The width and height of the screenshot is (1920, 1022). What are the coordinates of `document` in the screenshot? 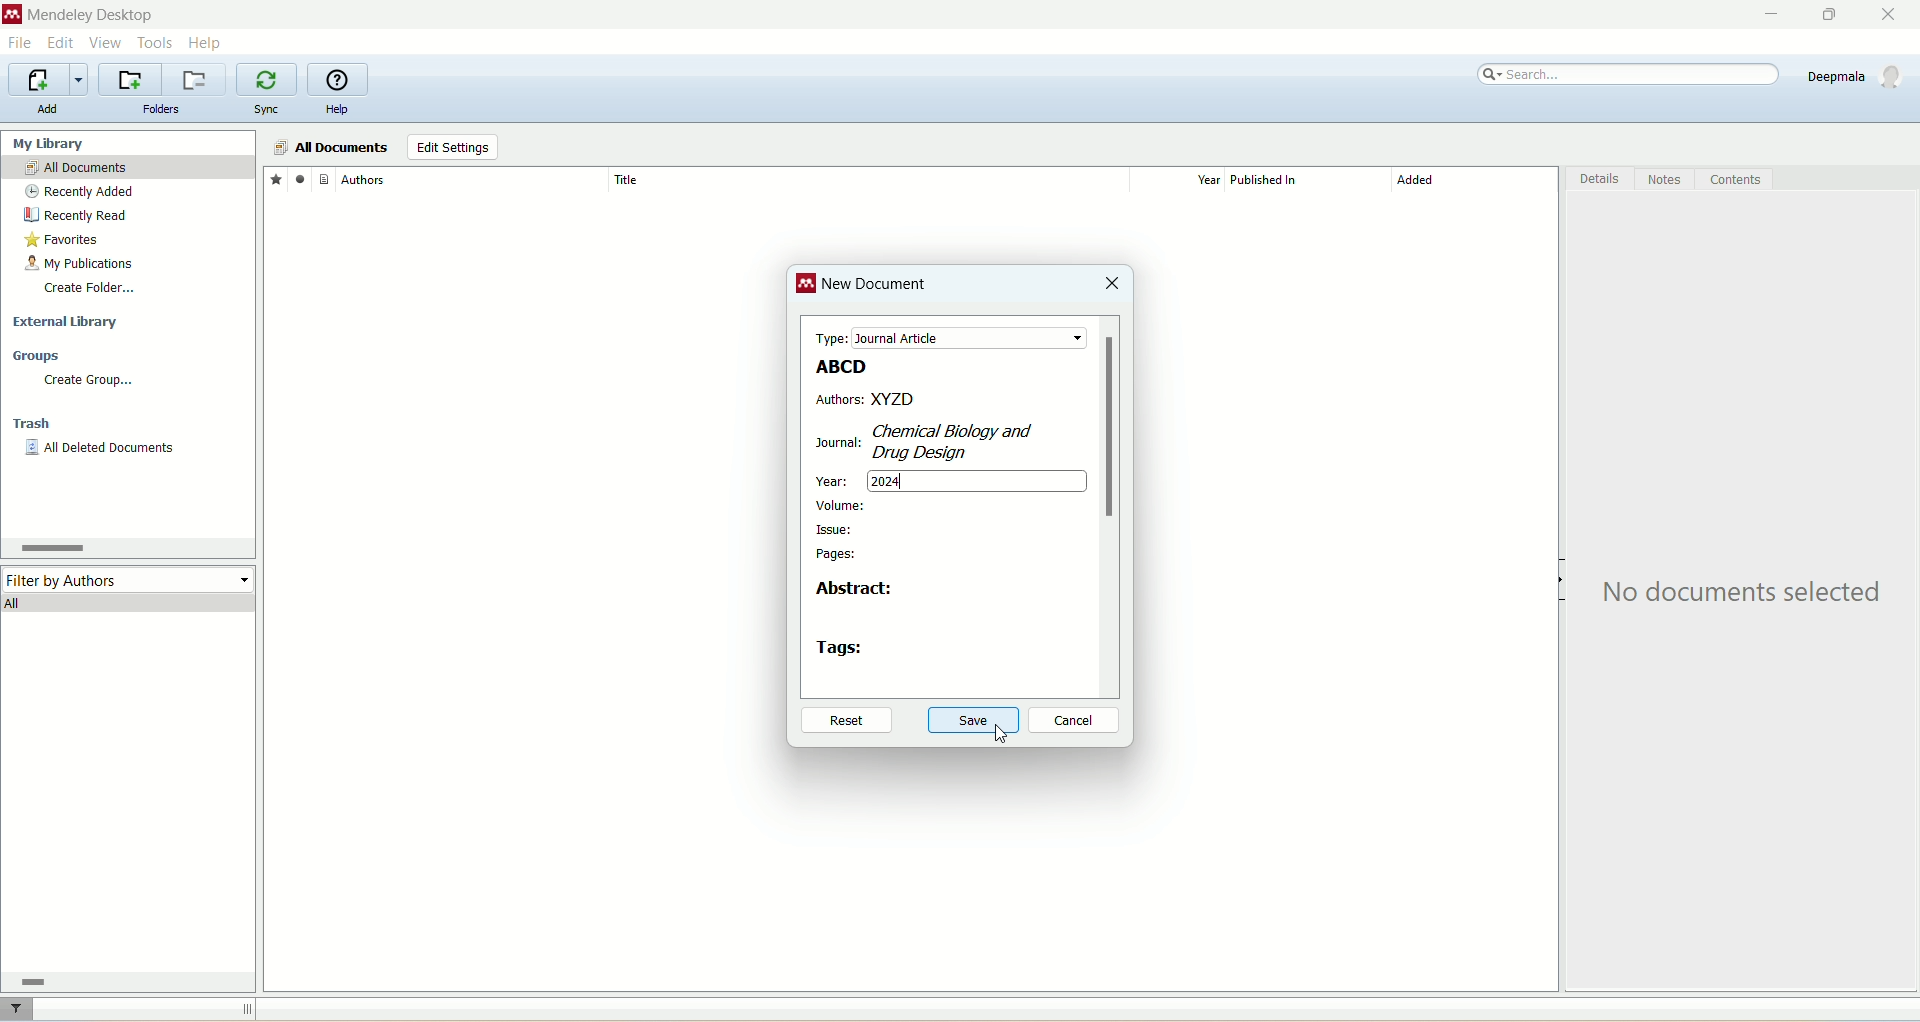 It's located at (324, 178).